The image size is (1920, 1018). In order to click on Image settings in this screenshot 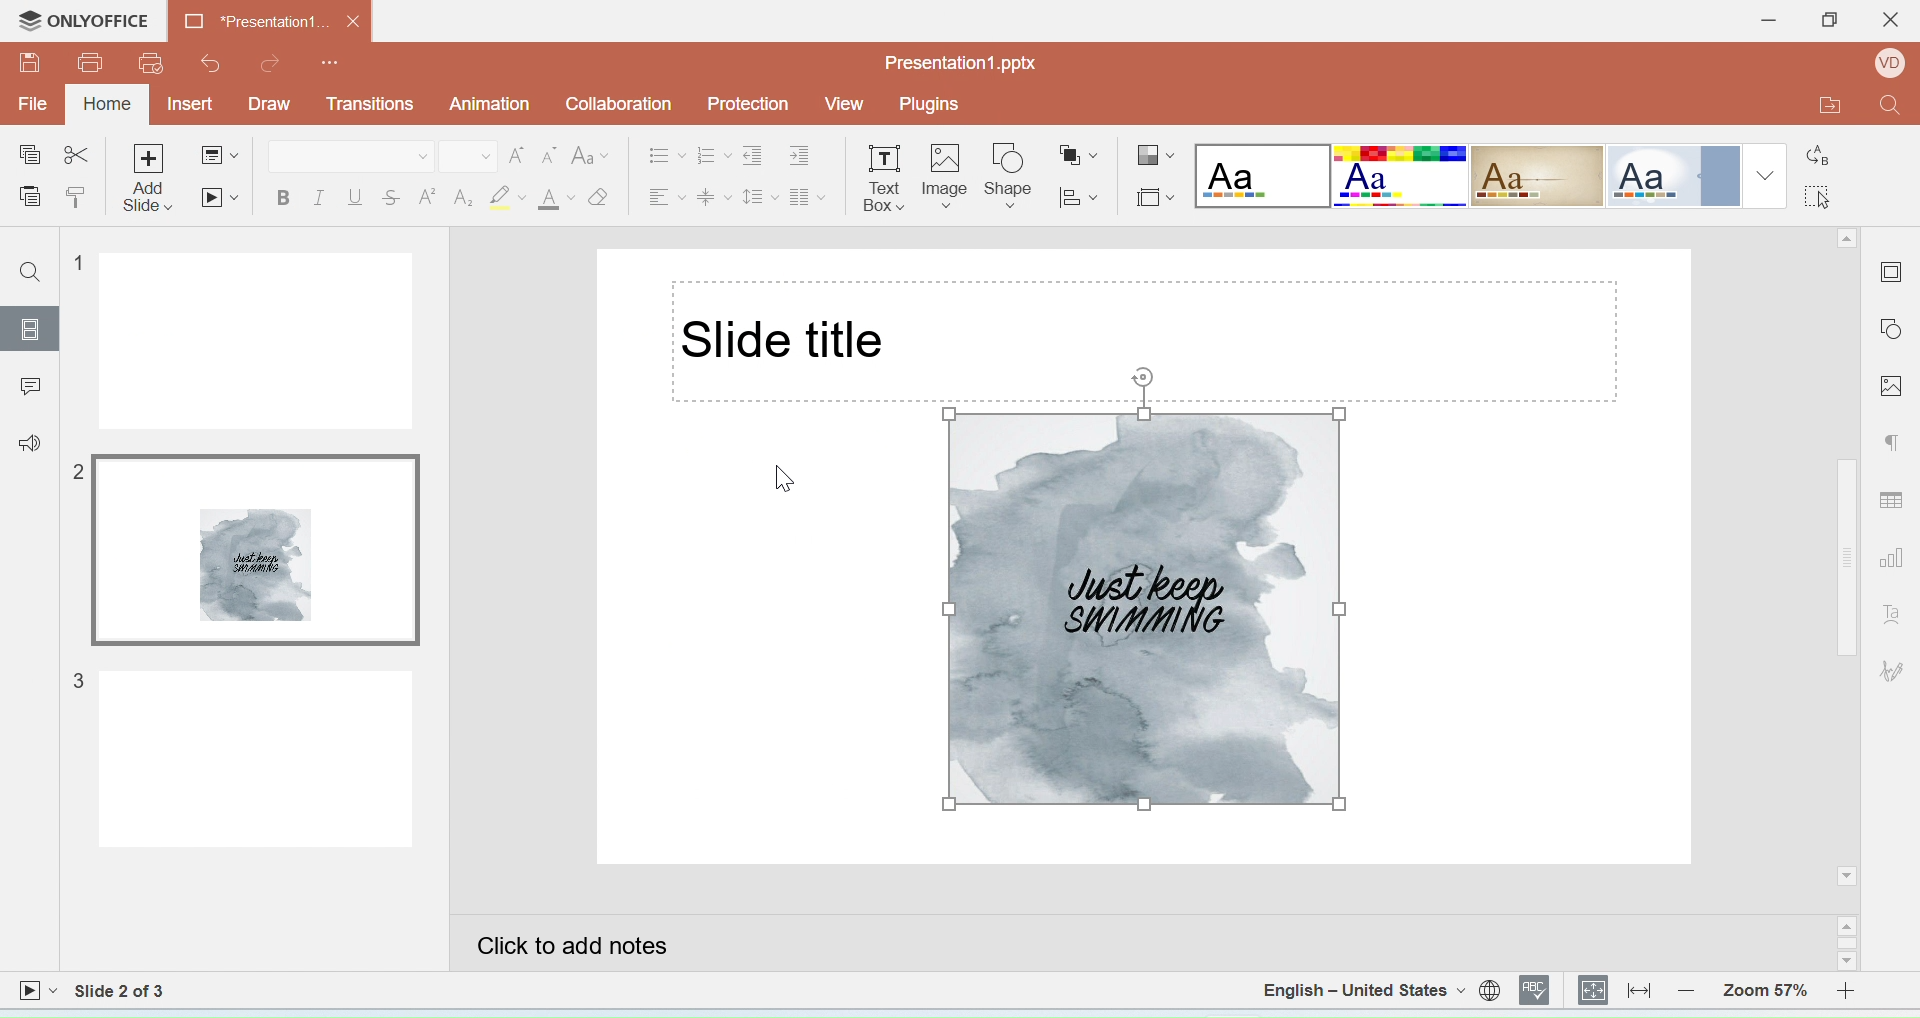, I will do `click(1895, 384)`.